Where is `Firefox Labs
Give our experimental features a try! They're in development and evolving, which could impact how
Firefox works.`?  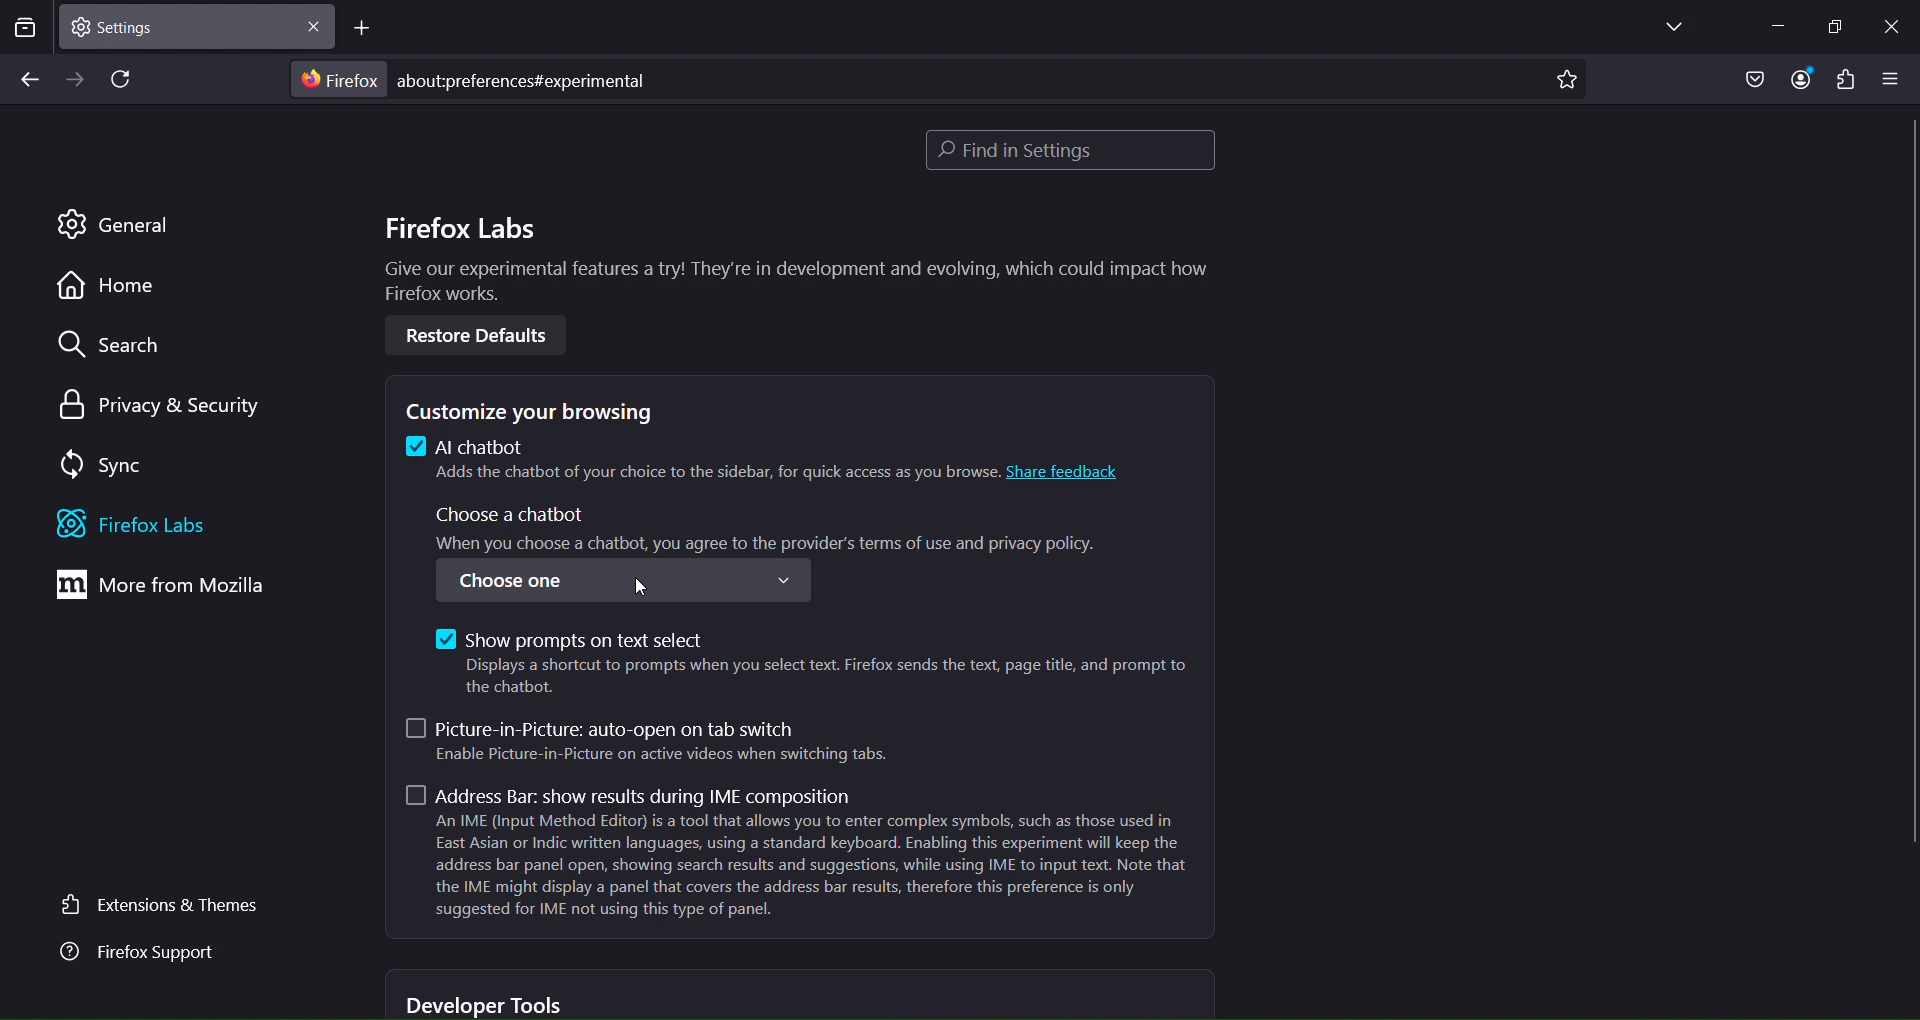 Firefox Labs
Give our experimental features a try! They're in development and evolving, which could impact how
Firefox works. is located at coordinates (791, 260).